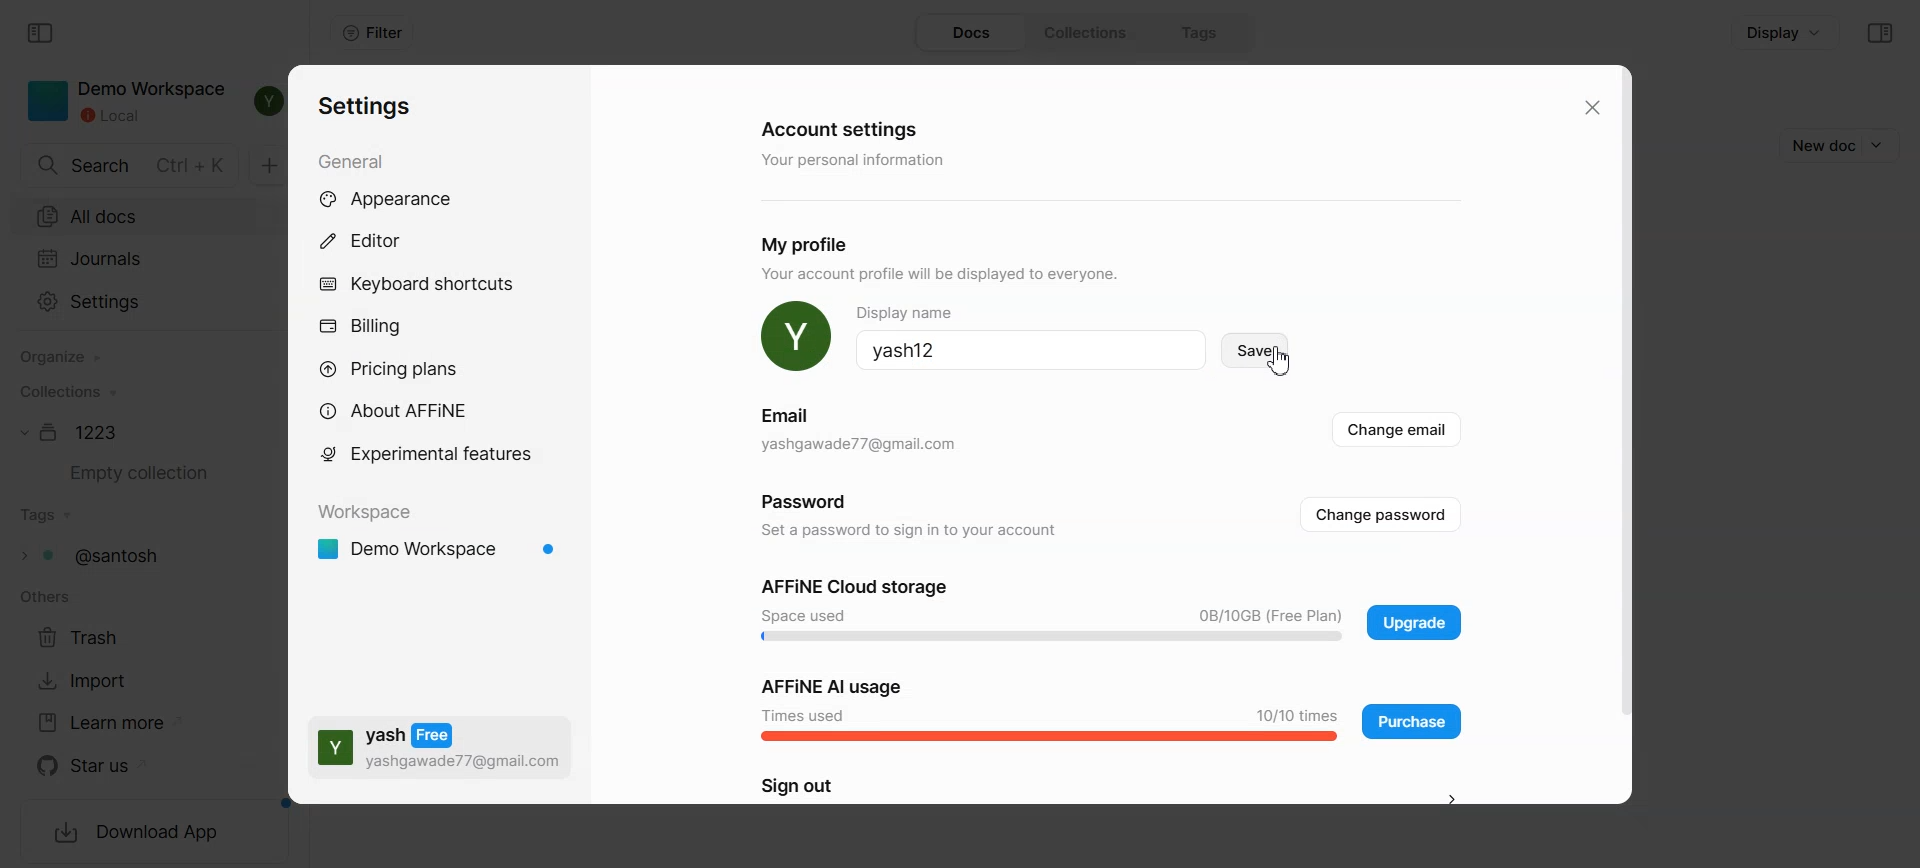 The width and height of the screenshot is (1920, 868). I want to click on Tags, so click(1202, 32).